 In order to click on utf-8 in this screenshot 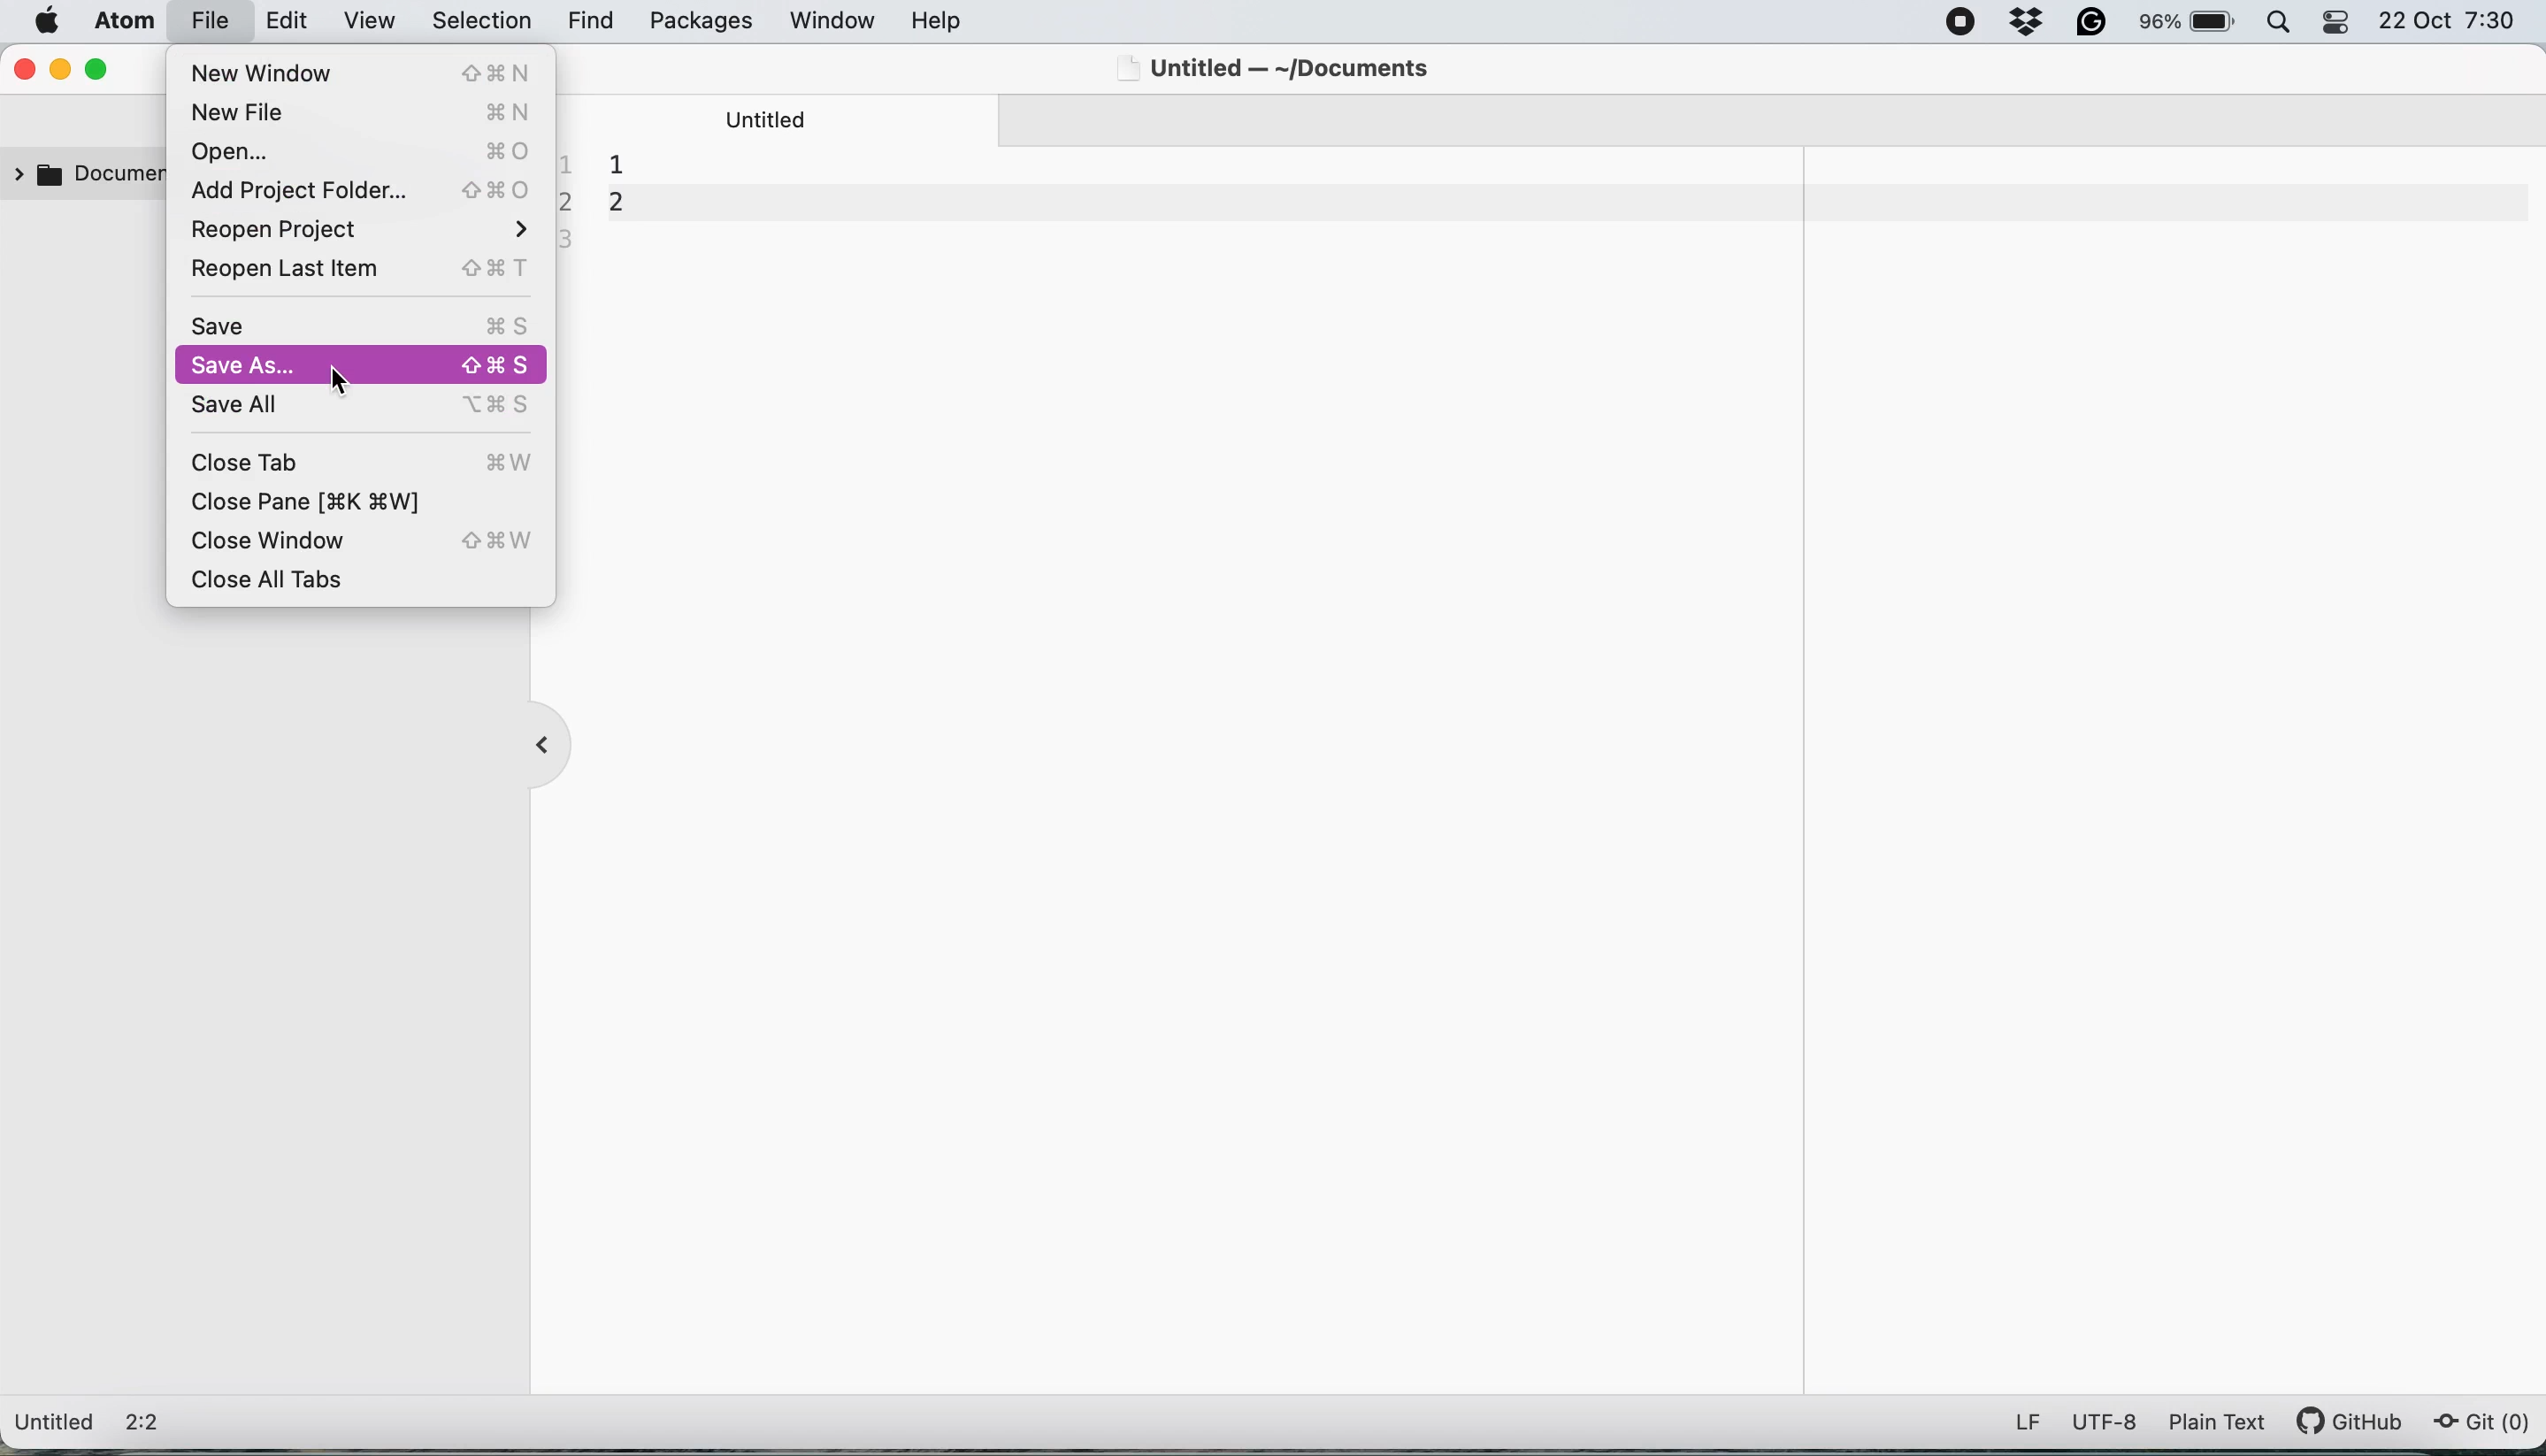, I will do `click(2104, 1422)`.